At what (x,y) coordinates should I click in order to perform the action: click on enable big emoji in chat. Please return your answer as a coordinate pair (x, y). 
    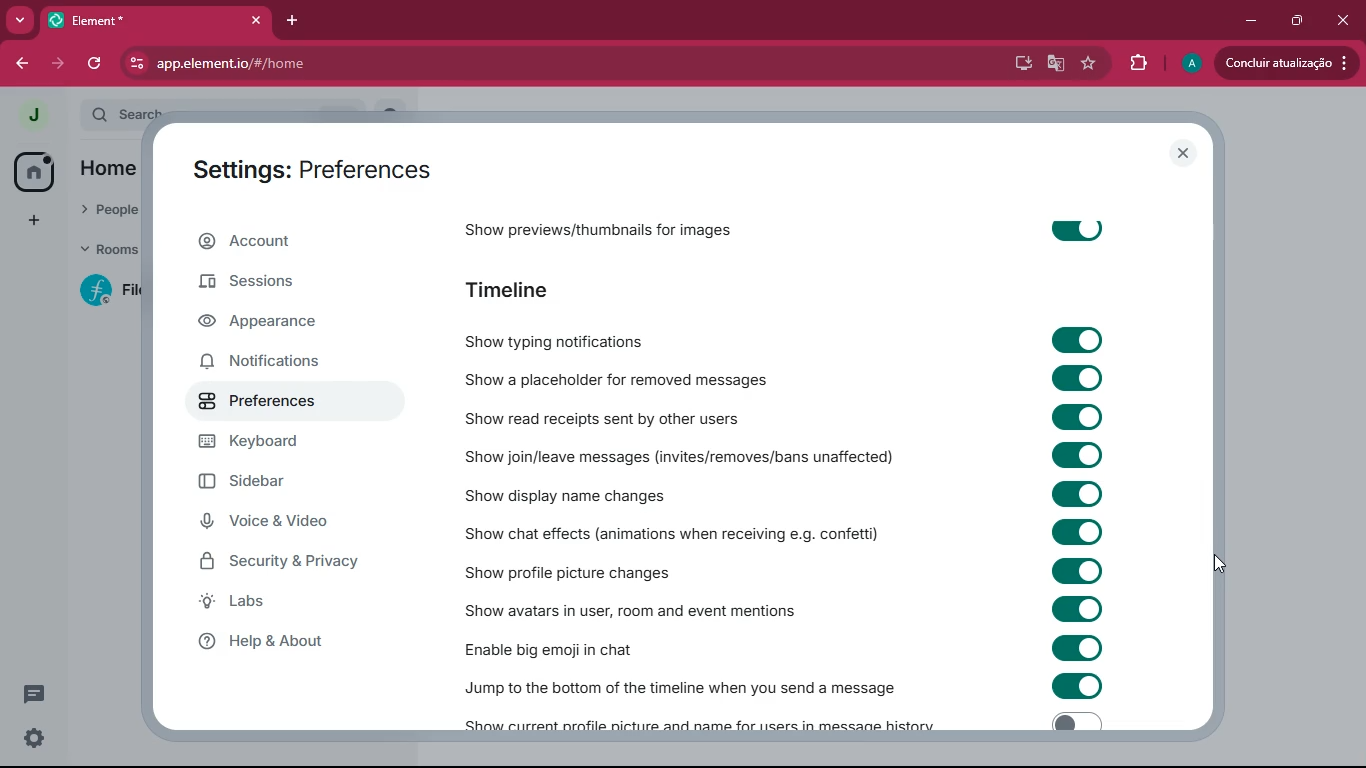
    Looking at the image, I should click on (584, 647).